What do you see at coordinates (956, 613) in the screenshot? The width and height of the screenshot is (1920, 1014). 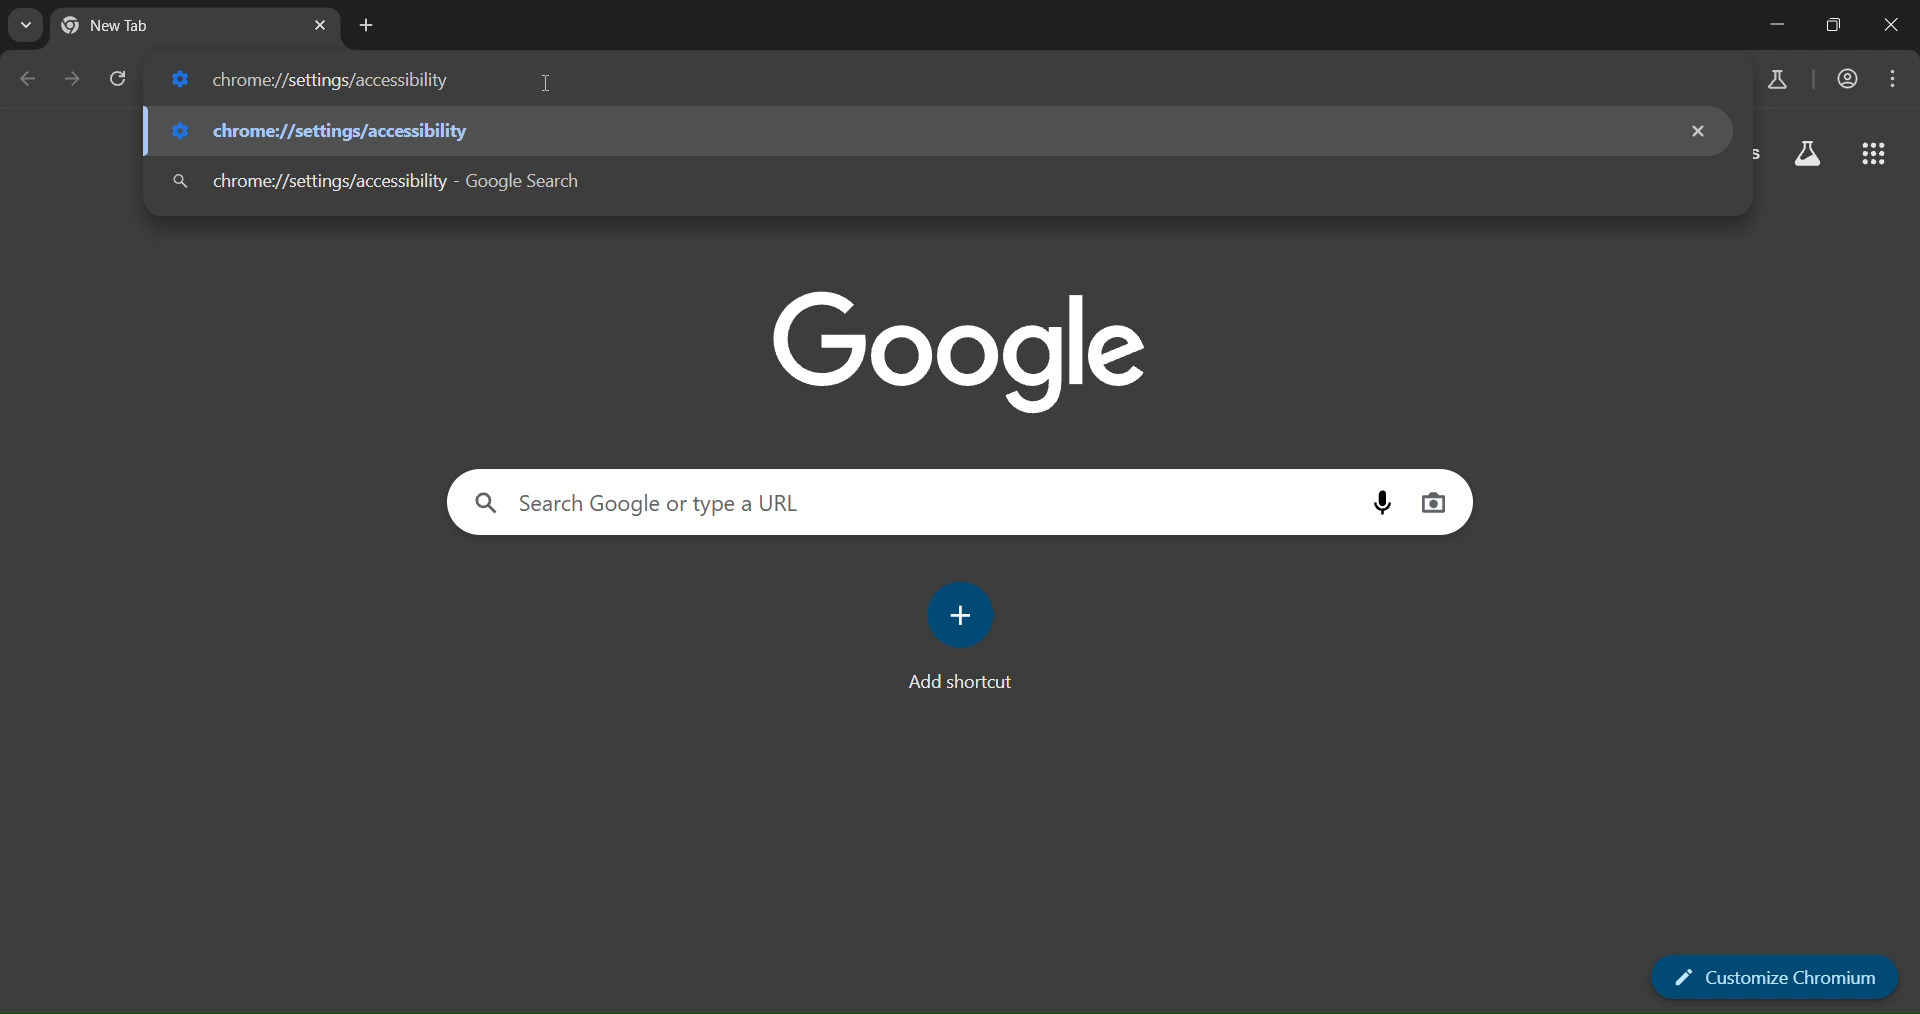 I see `add` at bounding box center [956, 613].